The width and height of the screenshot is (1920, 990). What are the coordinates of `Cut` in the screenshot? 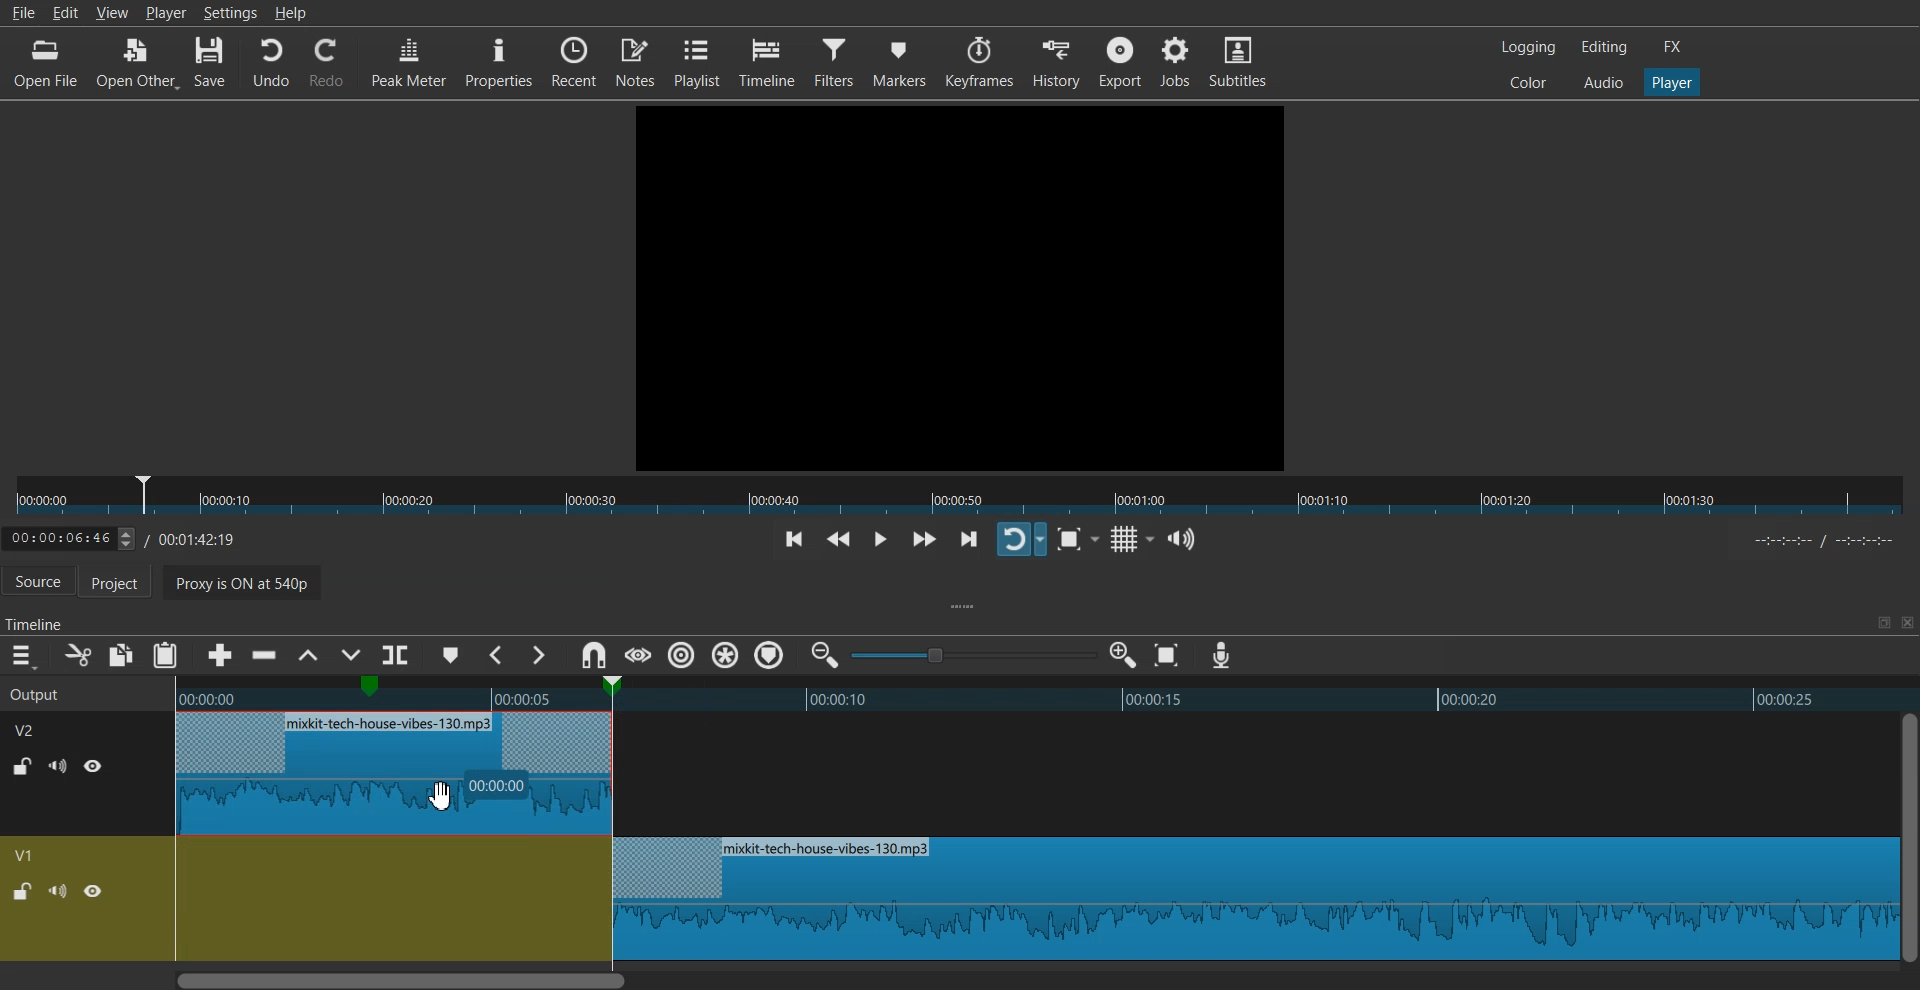 It's located at (78, 655).